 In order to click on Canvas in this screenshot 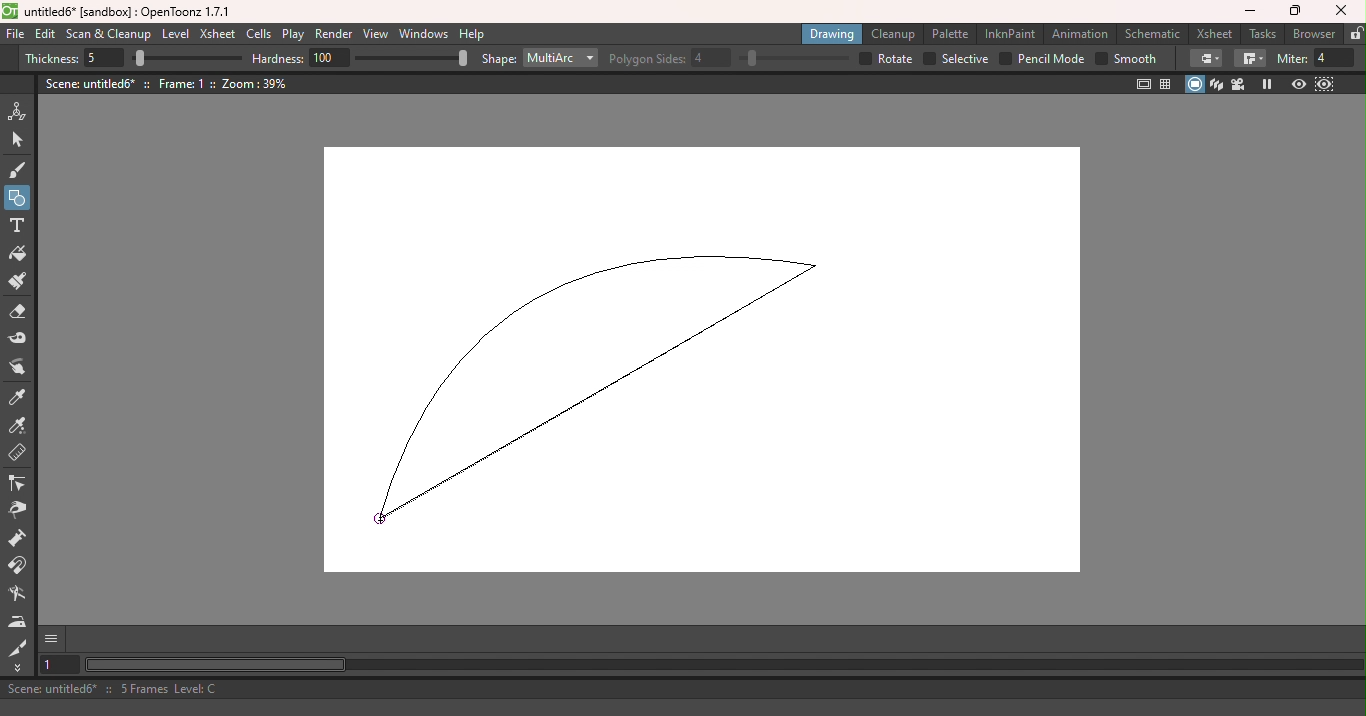, I will do `click(716, 361)`.